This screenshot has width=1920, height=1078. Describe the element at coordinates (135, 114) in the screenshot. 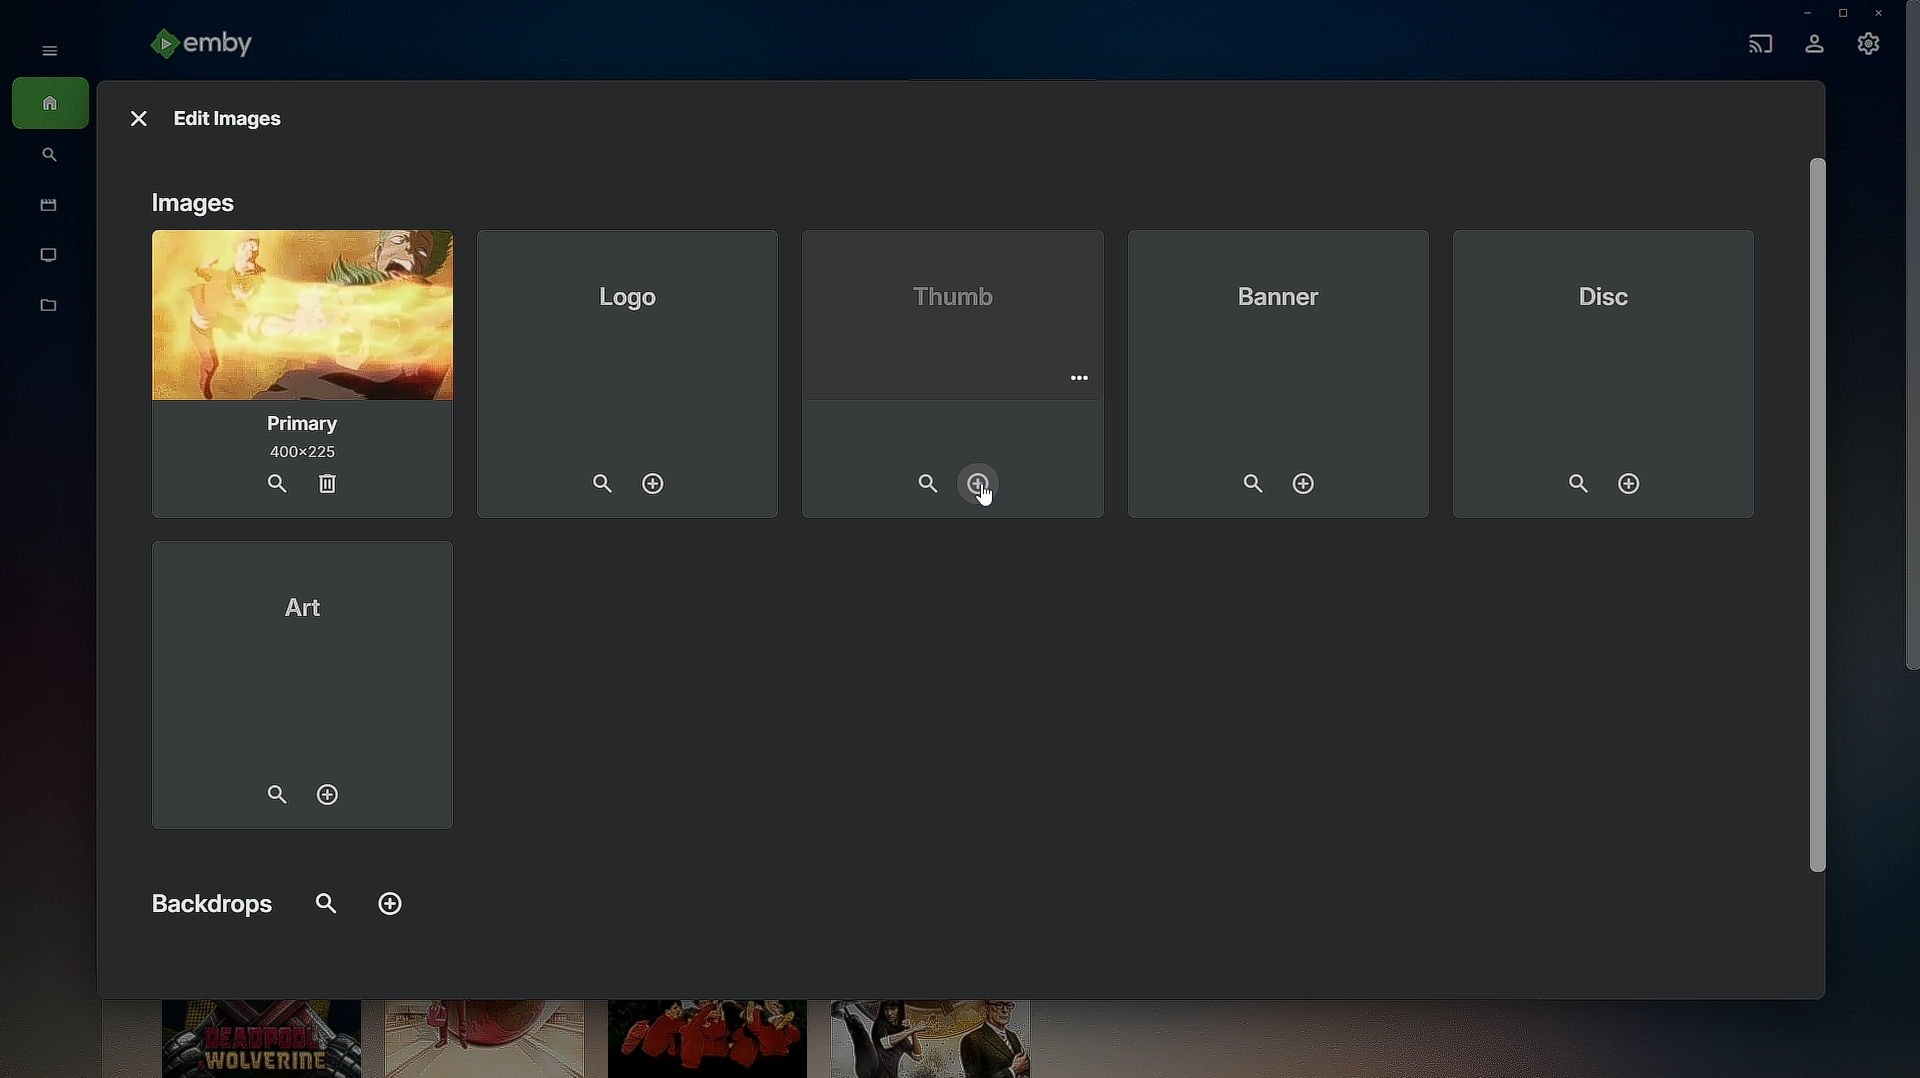

I see `Close` at that location.